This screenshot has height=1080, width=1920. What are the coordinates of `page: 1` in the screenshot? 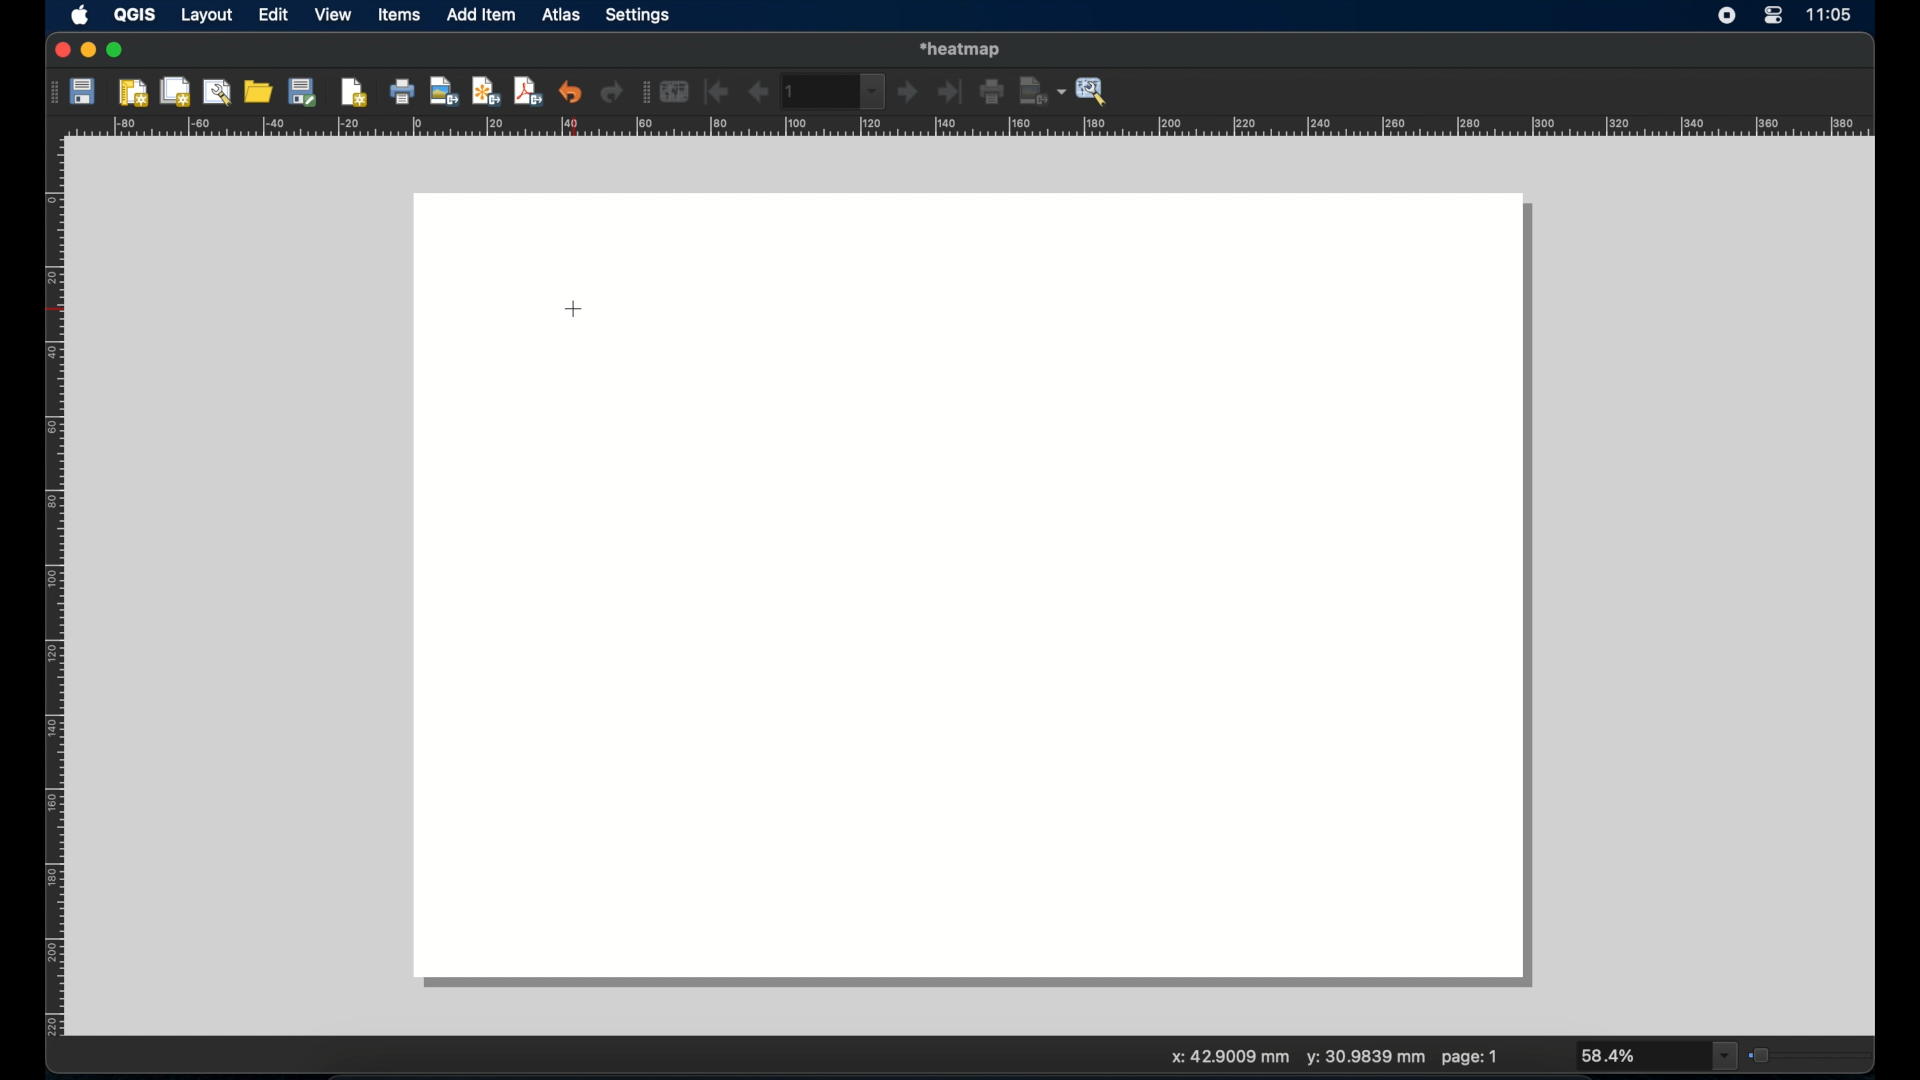 It's located at (1470, 1057).